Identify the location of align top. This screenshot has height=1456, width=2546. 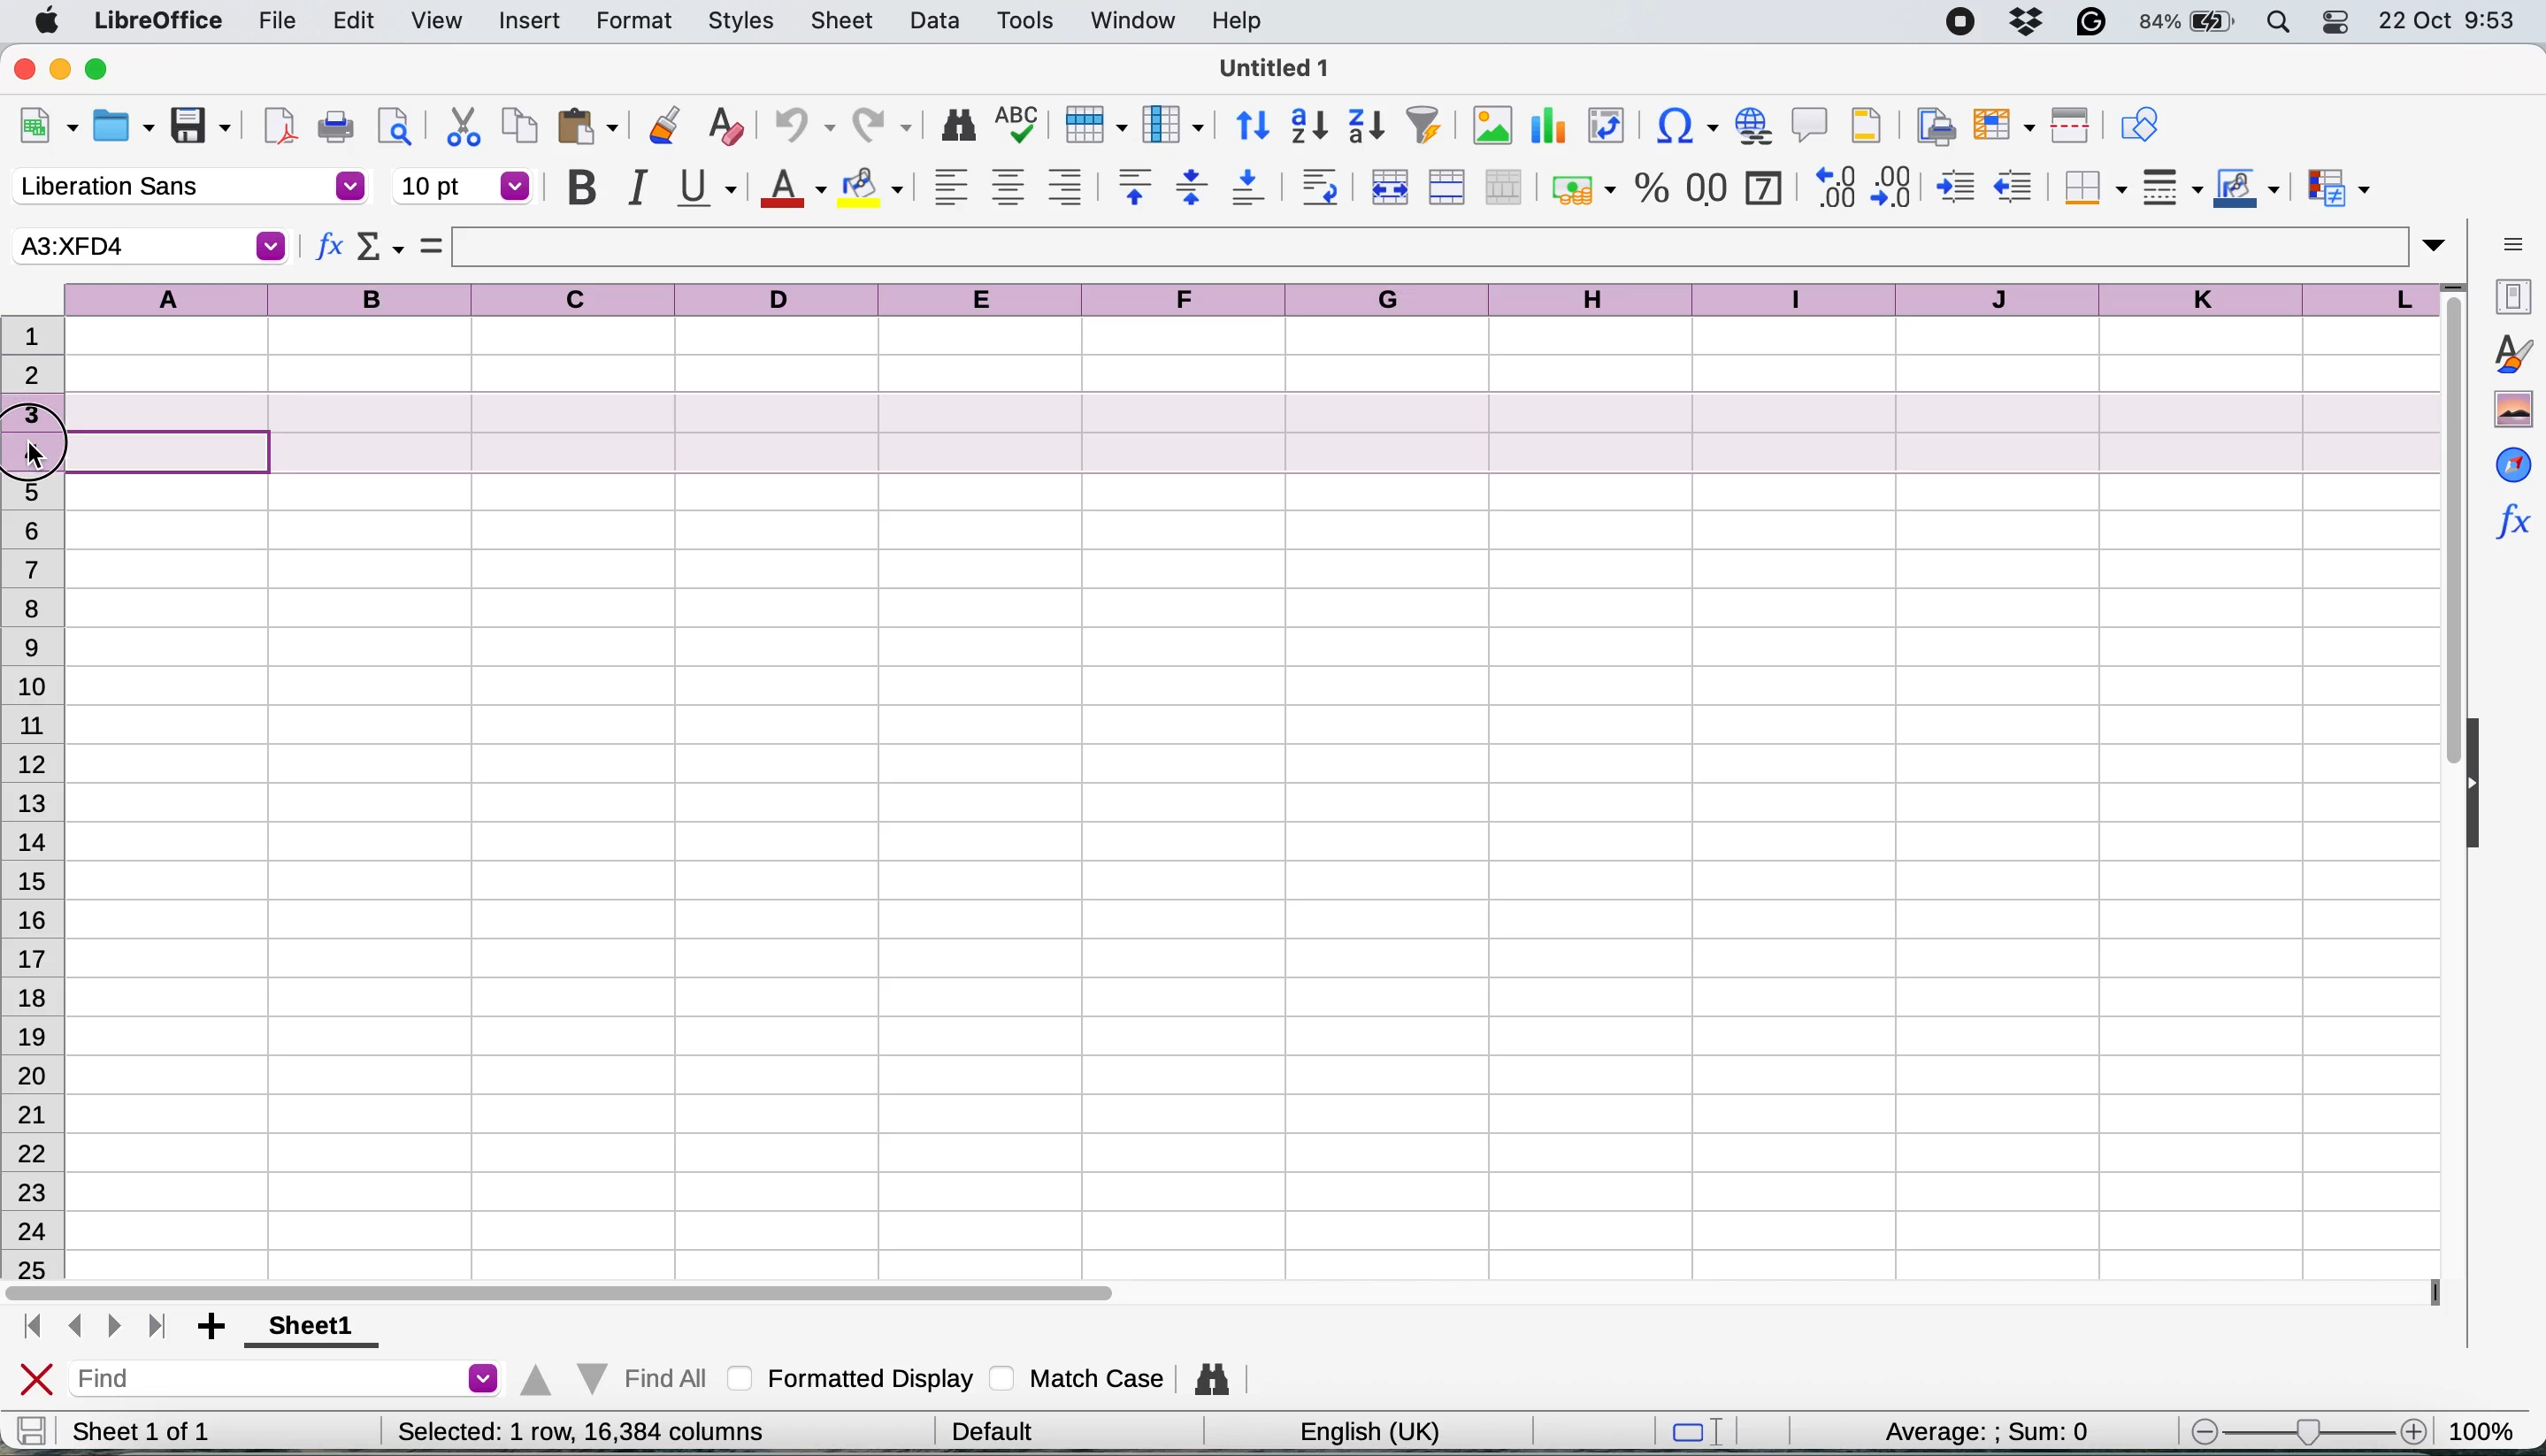
(1135, 186).